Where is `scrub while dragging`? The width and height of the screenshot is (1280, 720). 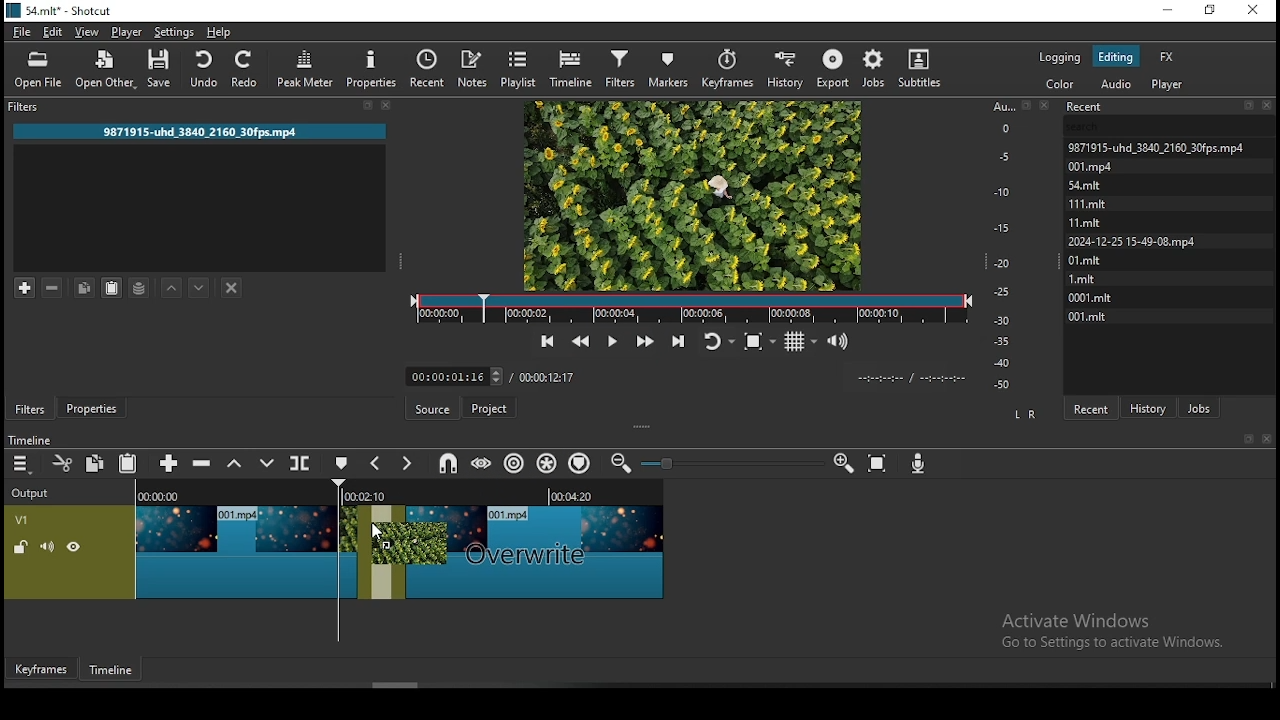
scrub while dragging is located at coordinates (482, 461).